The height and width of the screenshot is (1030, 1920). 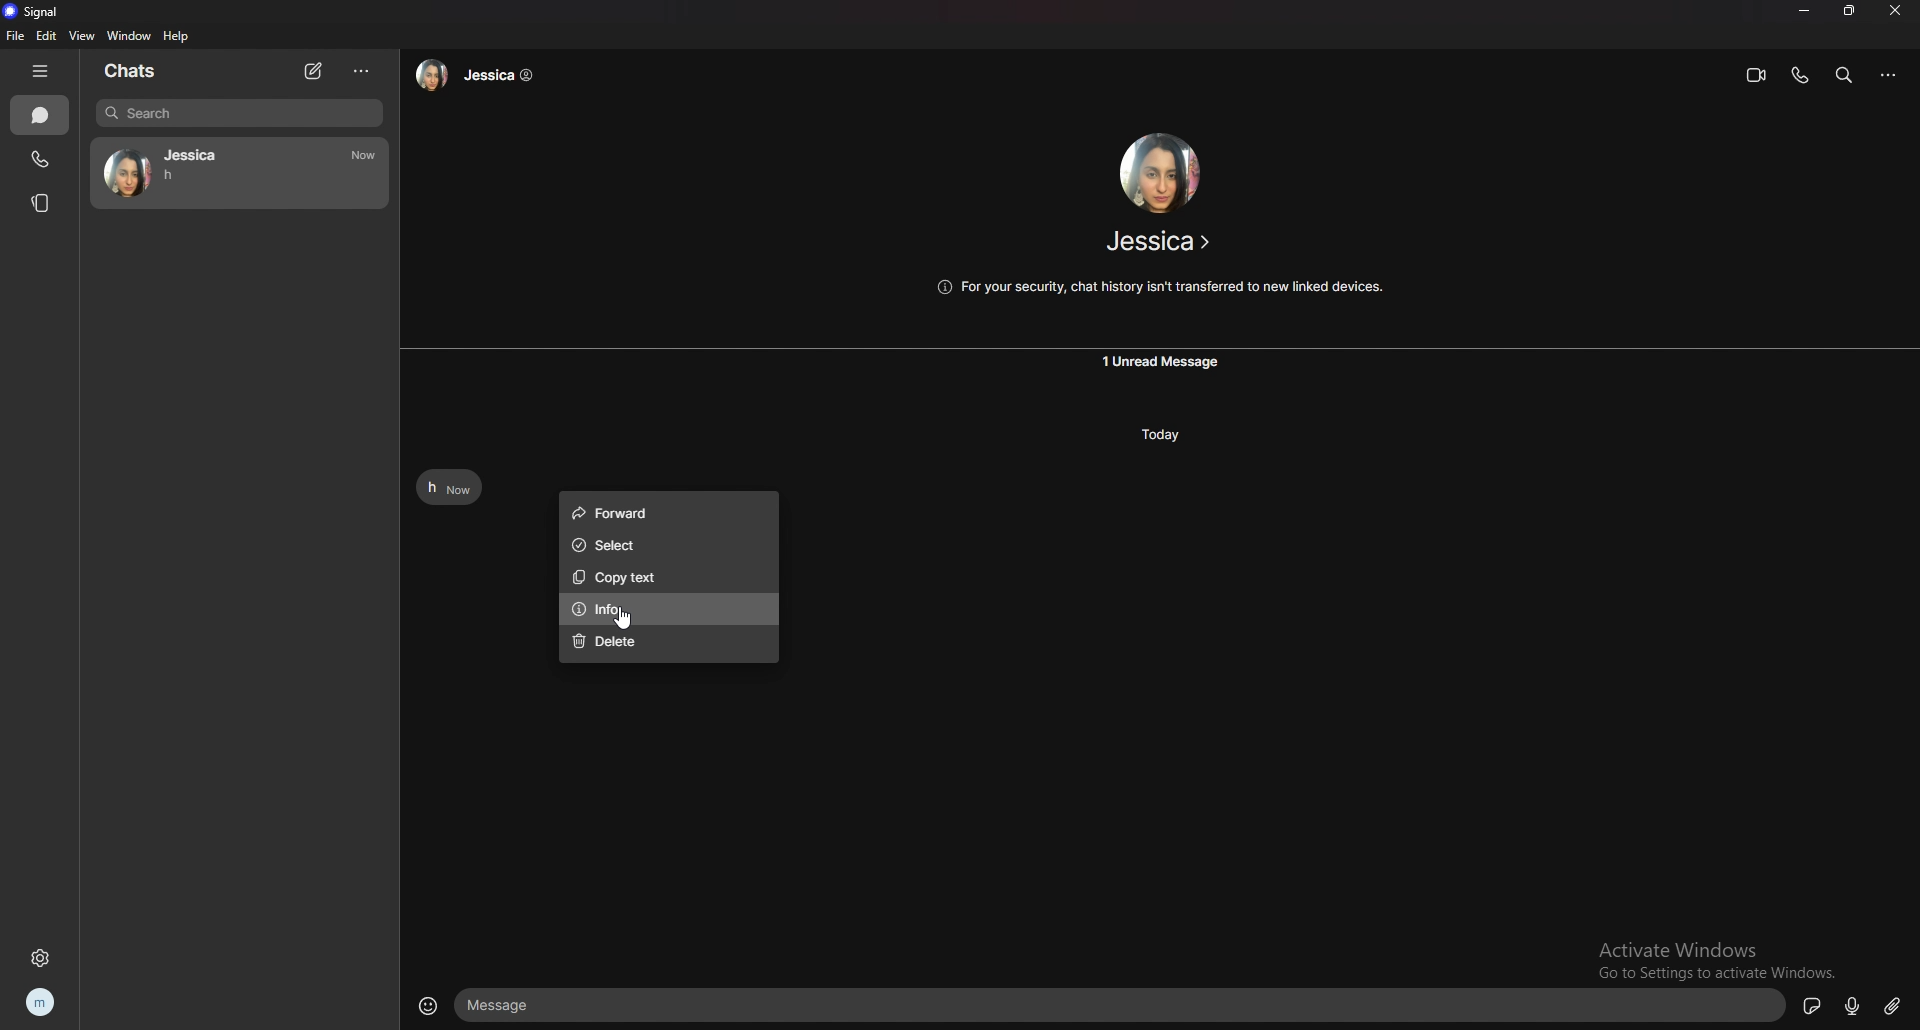 What do you see at coordinates (81, 36) in the screenshot?
I see `view` at bounding box center [81, 36].